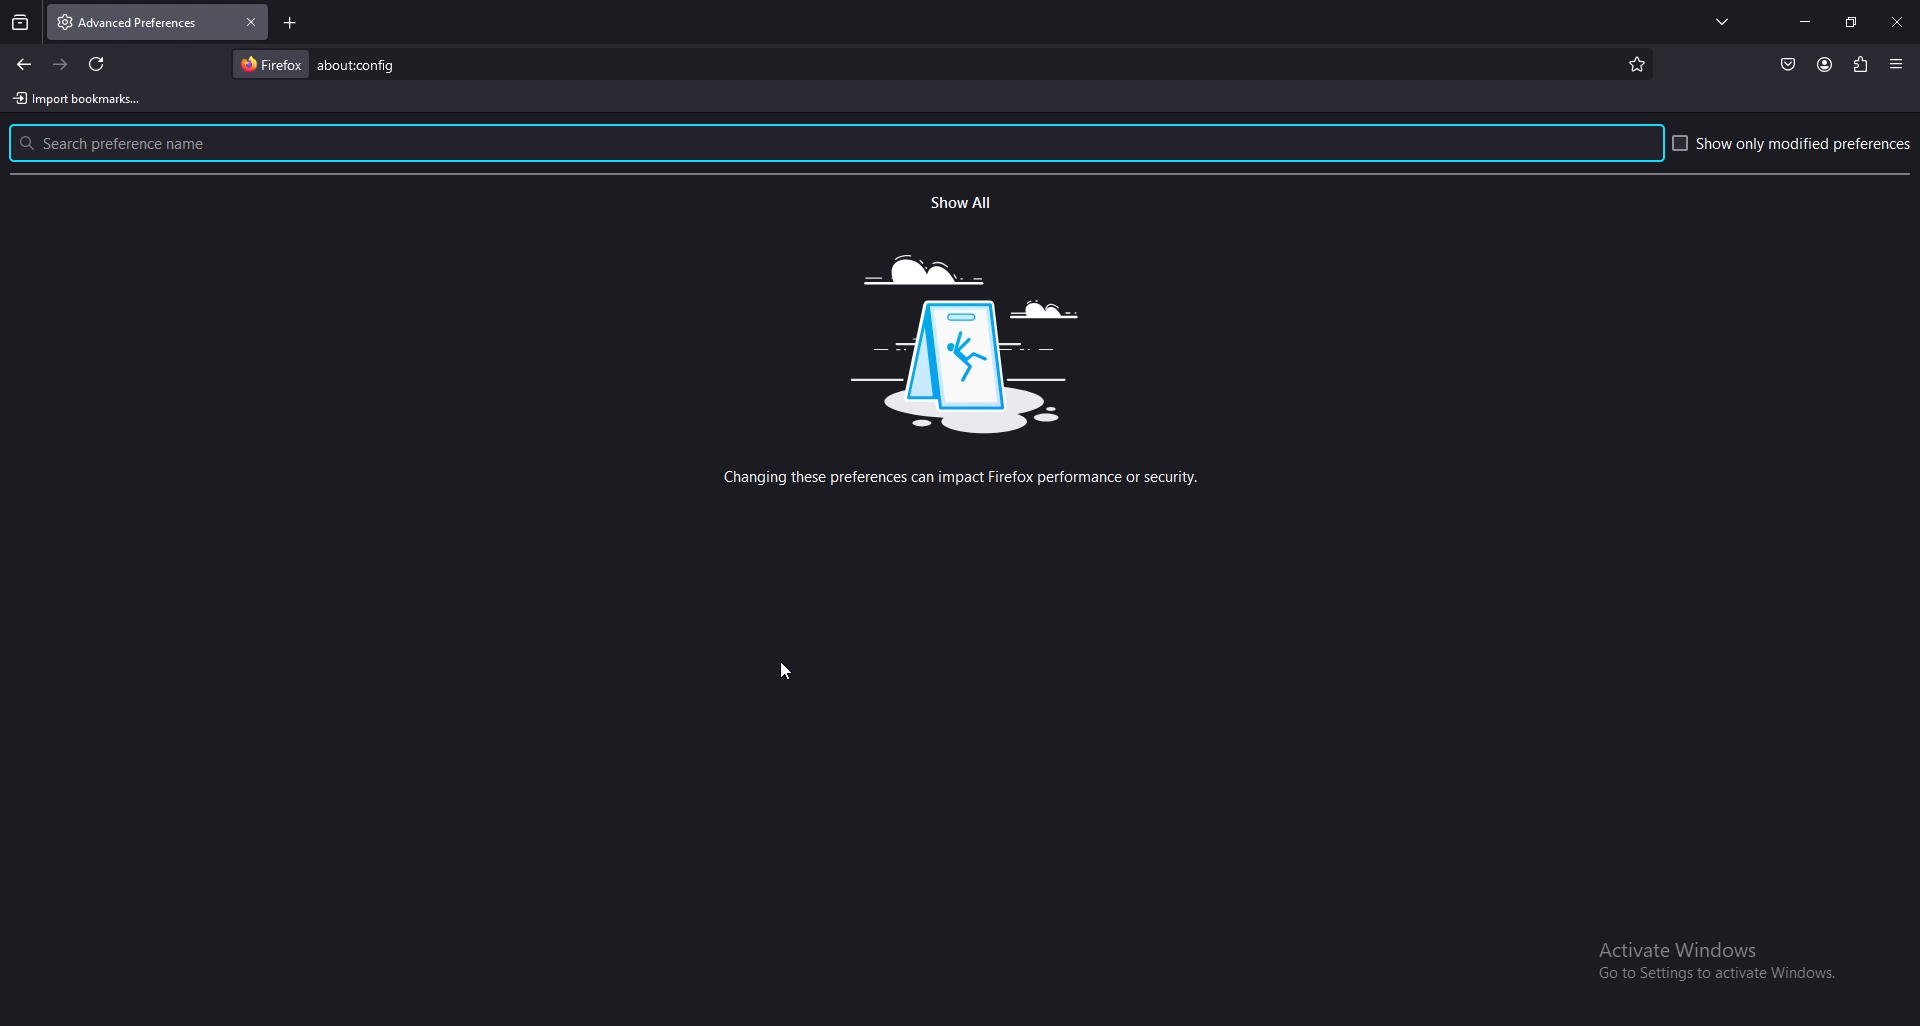 Image resolution: width=1920 pixels, height=1026 pixels. I want to click on show only modified preference, so click(1793, 145).